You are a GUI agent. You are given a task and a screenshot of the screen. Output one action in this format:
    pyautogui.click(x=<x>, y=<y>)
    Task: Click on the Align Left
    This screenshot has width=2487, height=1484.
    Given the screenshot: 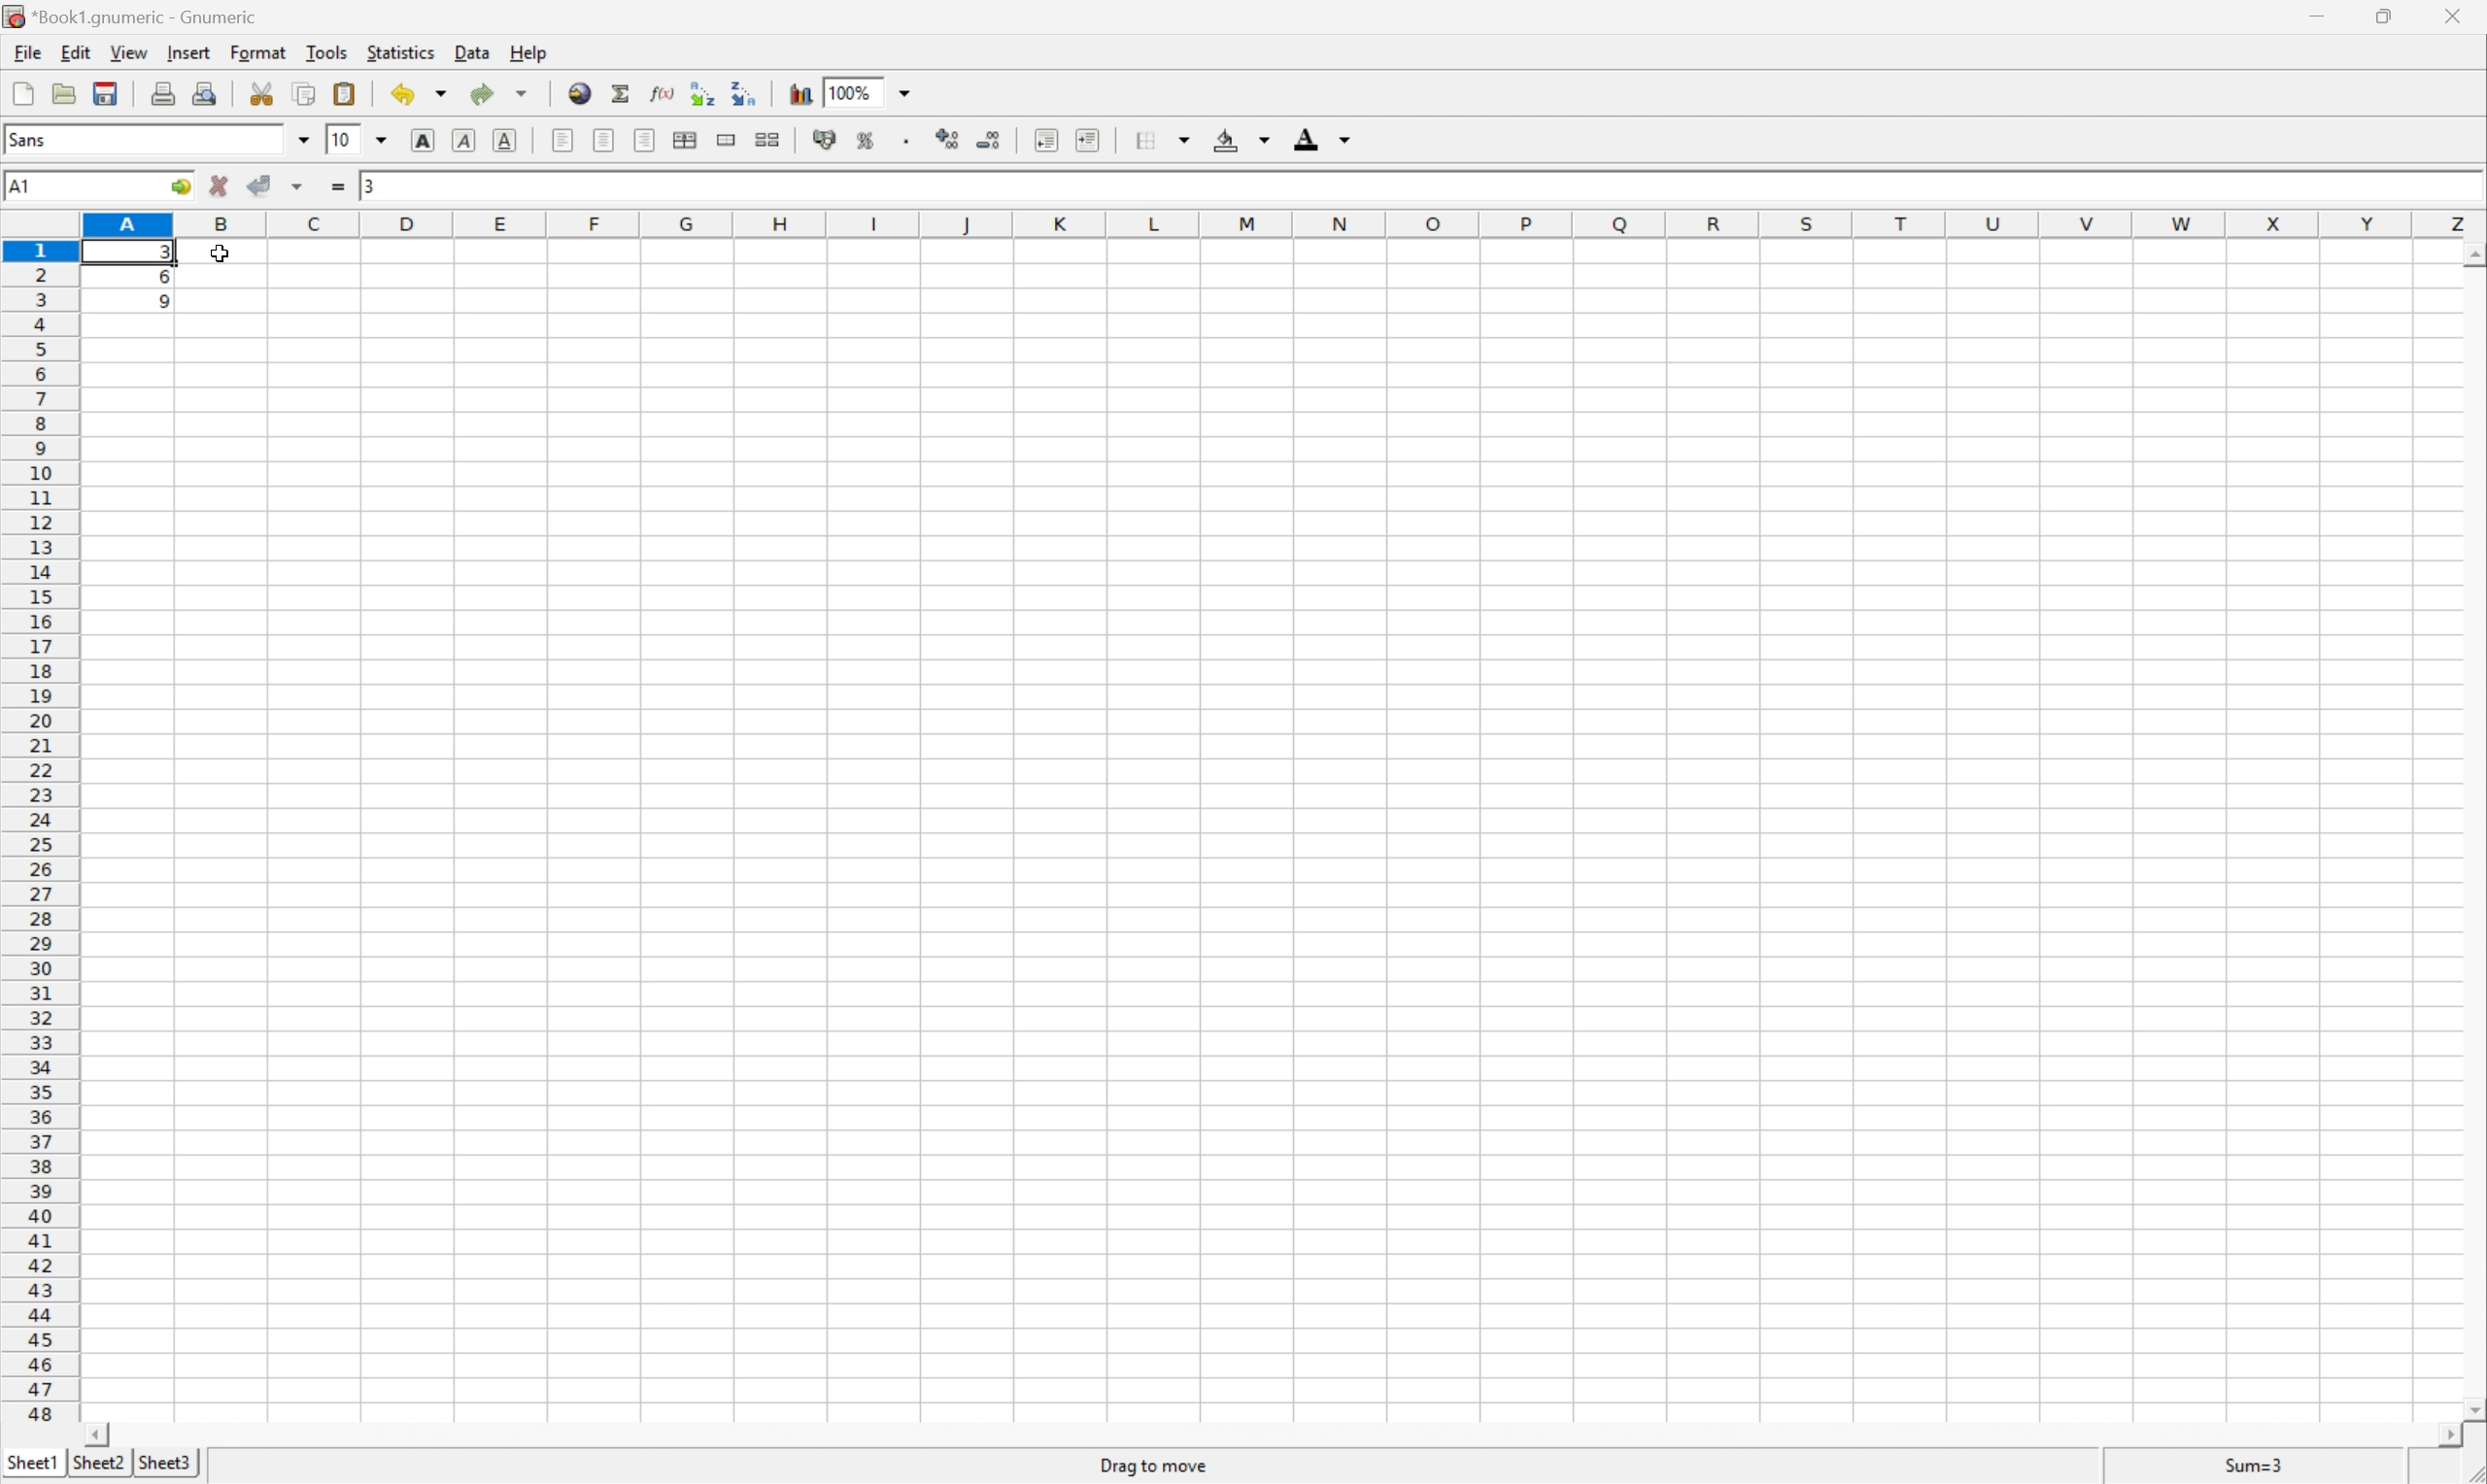 What is the action you would take?
    pyautogui.click(x=560, y=142)
    